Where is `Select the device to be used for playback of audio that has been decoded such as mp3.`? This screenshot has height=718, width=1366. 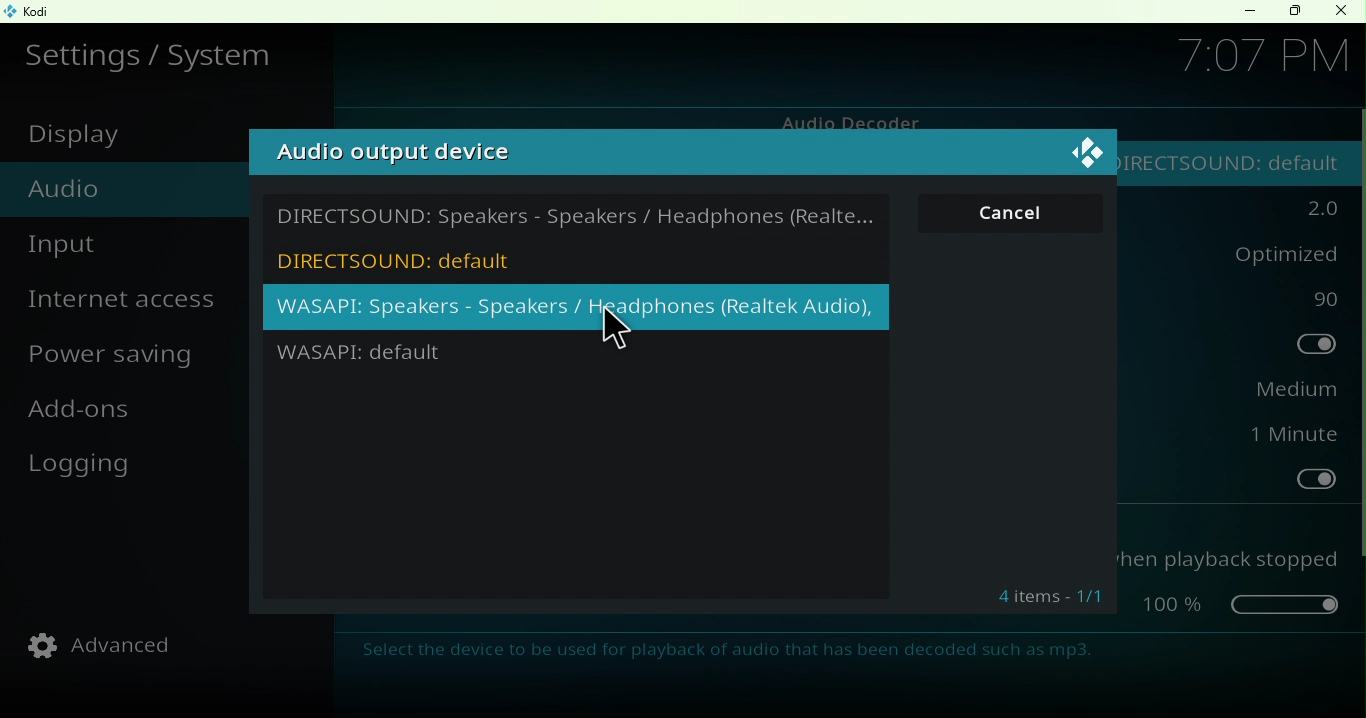
Select the device to be used for playback of audio that has been decoded such as mp3. is located at coordinates (729, 654).